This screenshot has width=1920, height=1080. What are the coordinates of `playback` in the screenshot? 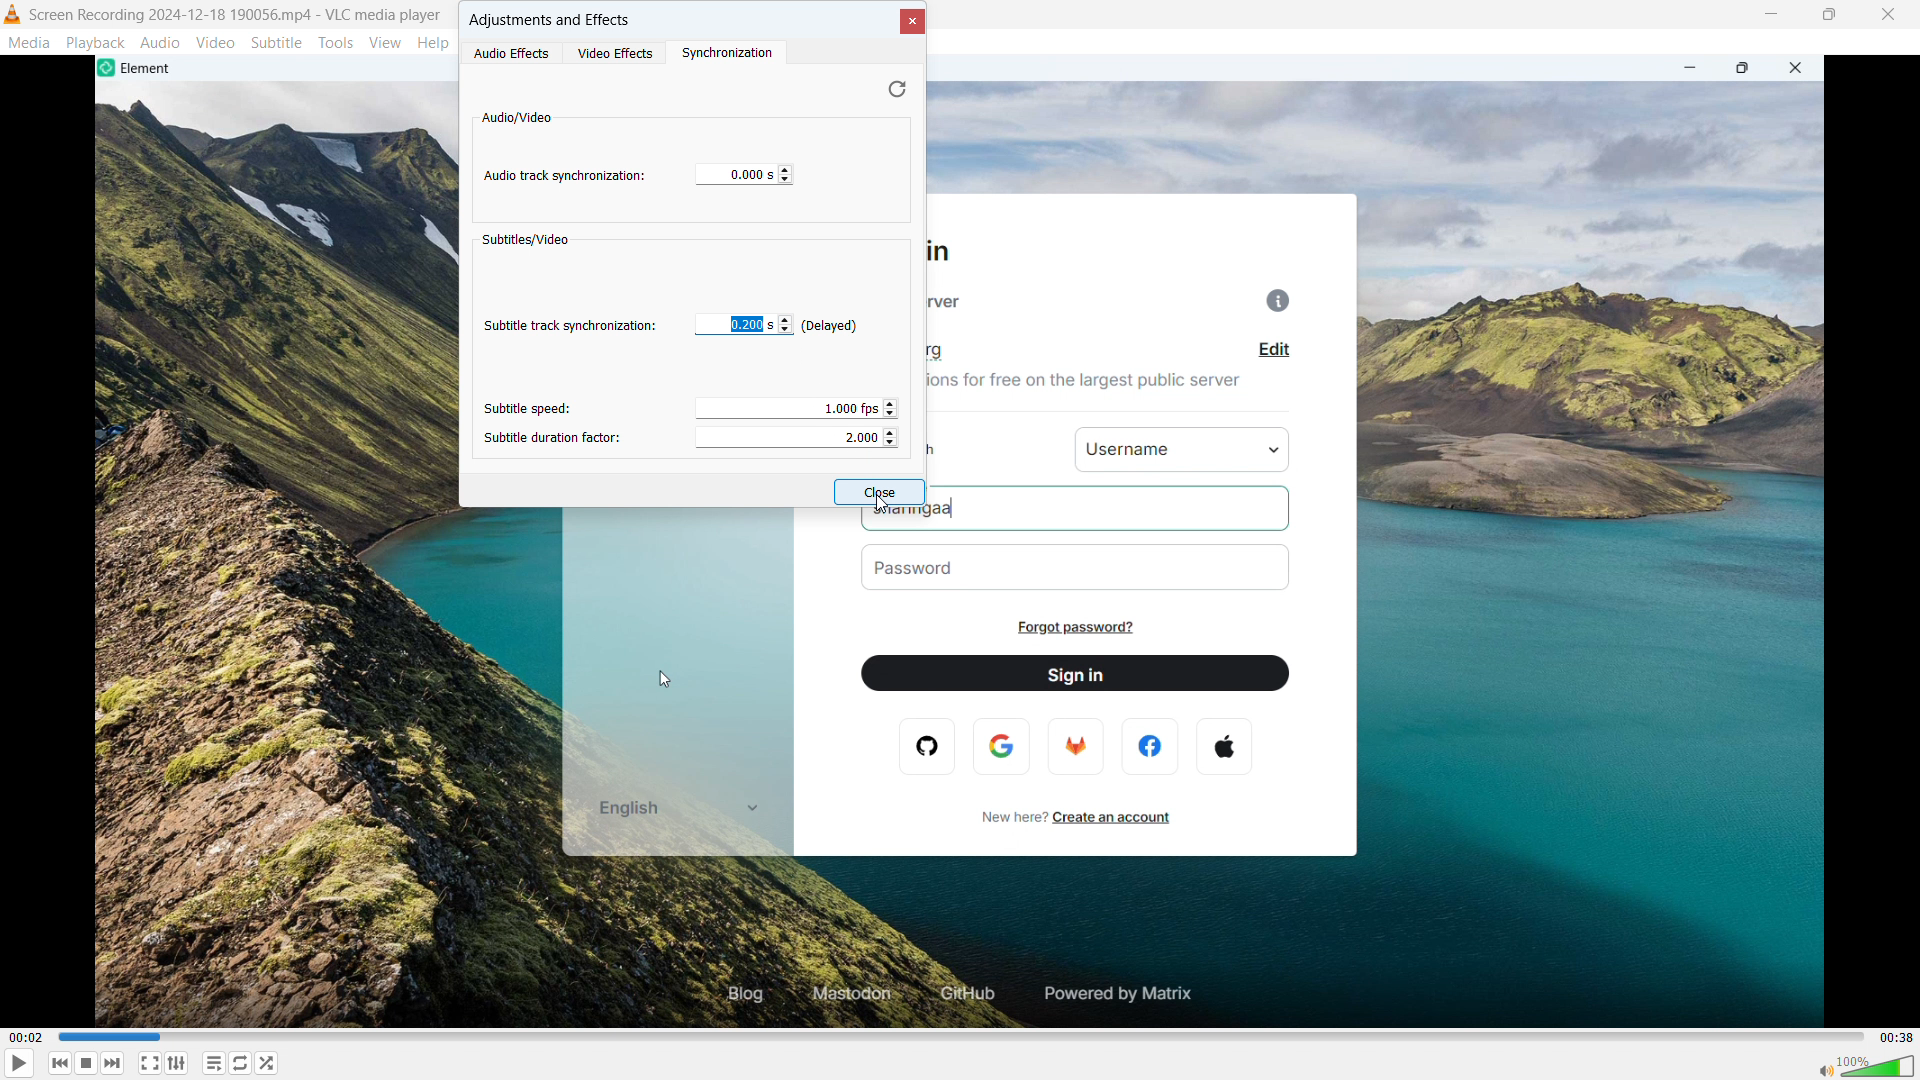 It's located at (96, 43).